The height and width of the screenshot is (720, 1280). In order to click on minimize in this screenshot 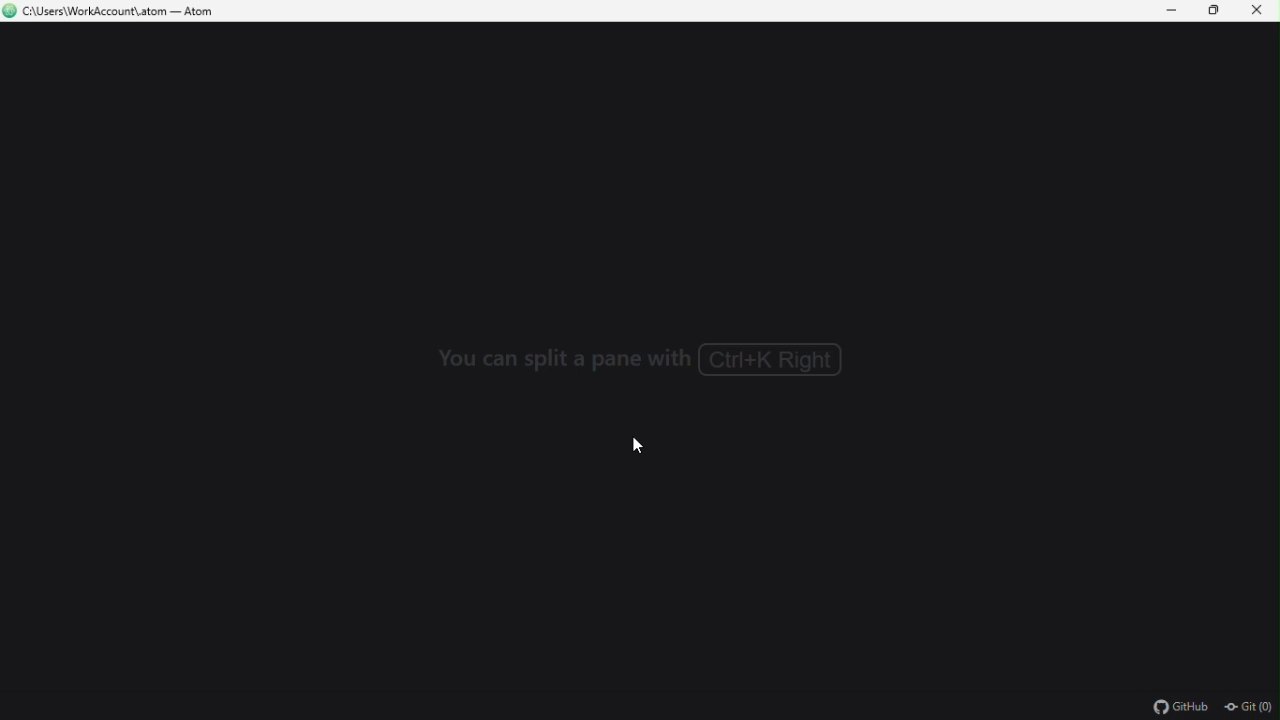, I will do `click(1172, 12)`.